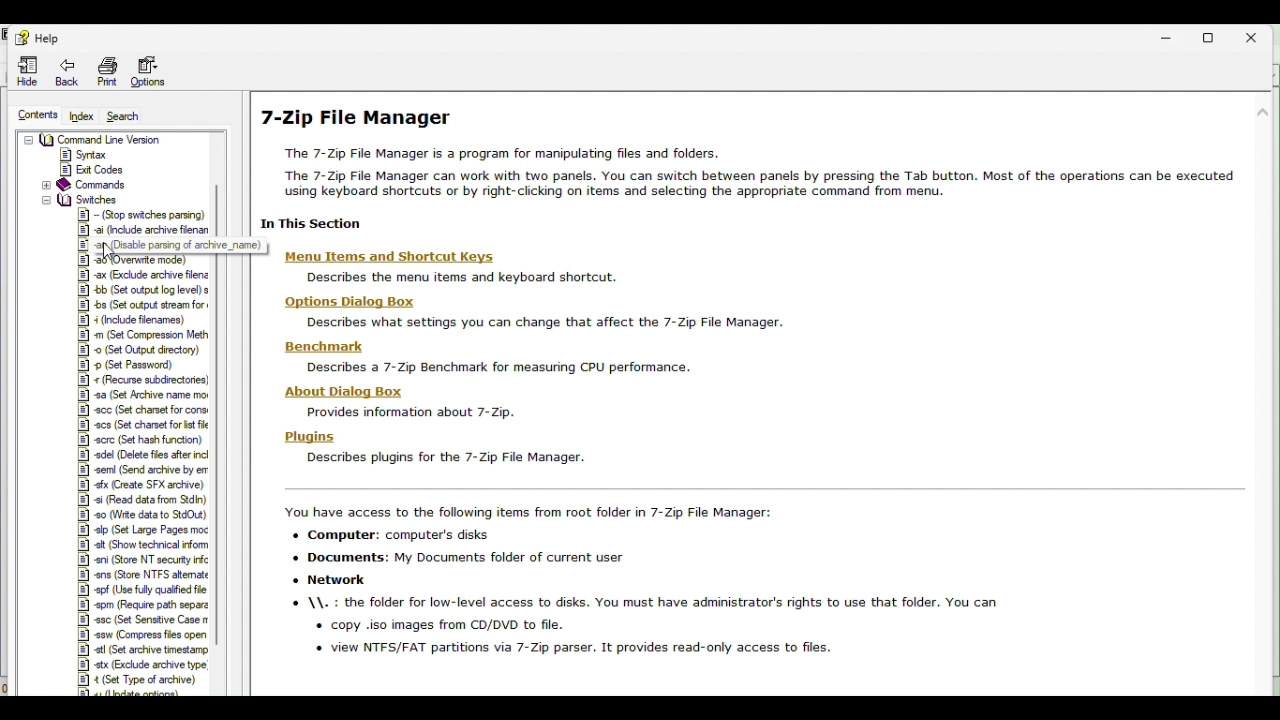 The height and width of the screenshot is (720, 1280). Describe the element at coordinates (143, 574) in the screenshot. I see `|#] ens (Store NTFS altemate` at that location.